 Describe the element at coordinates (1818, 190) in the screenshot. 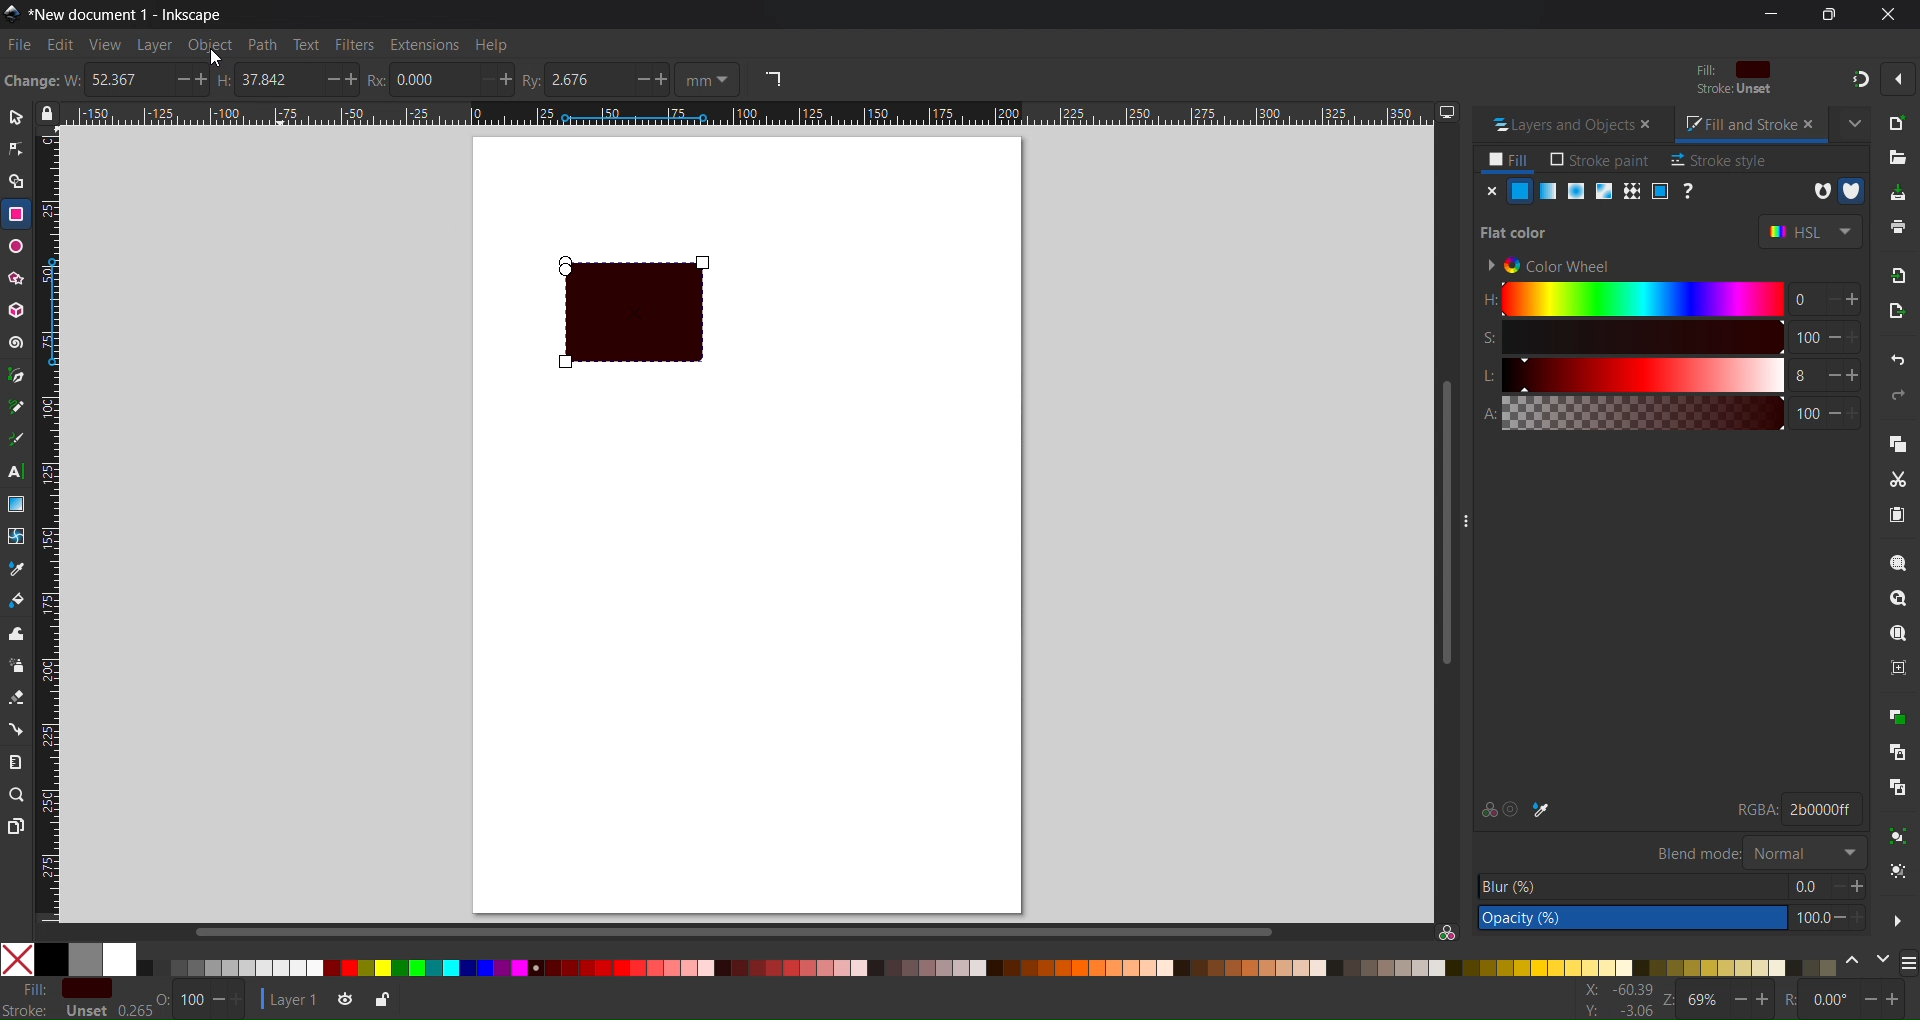

I see `Evenodd` at that location.